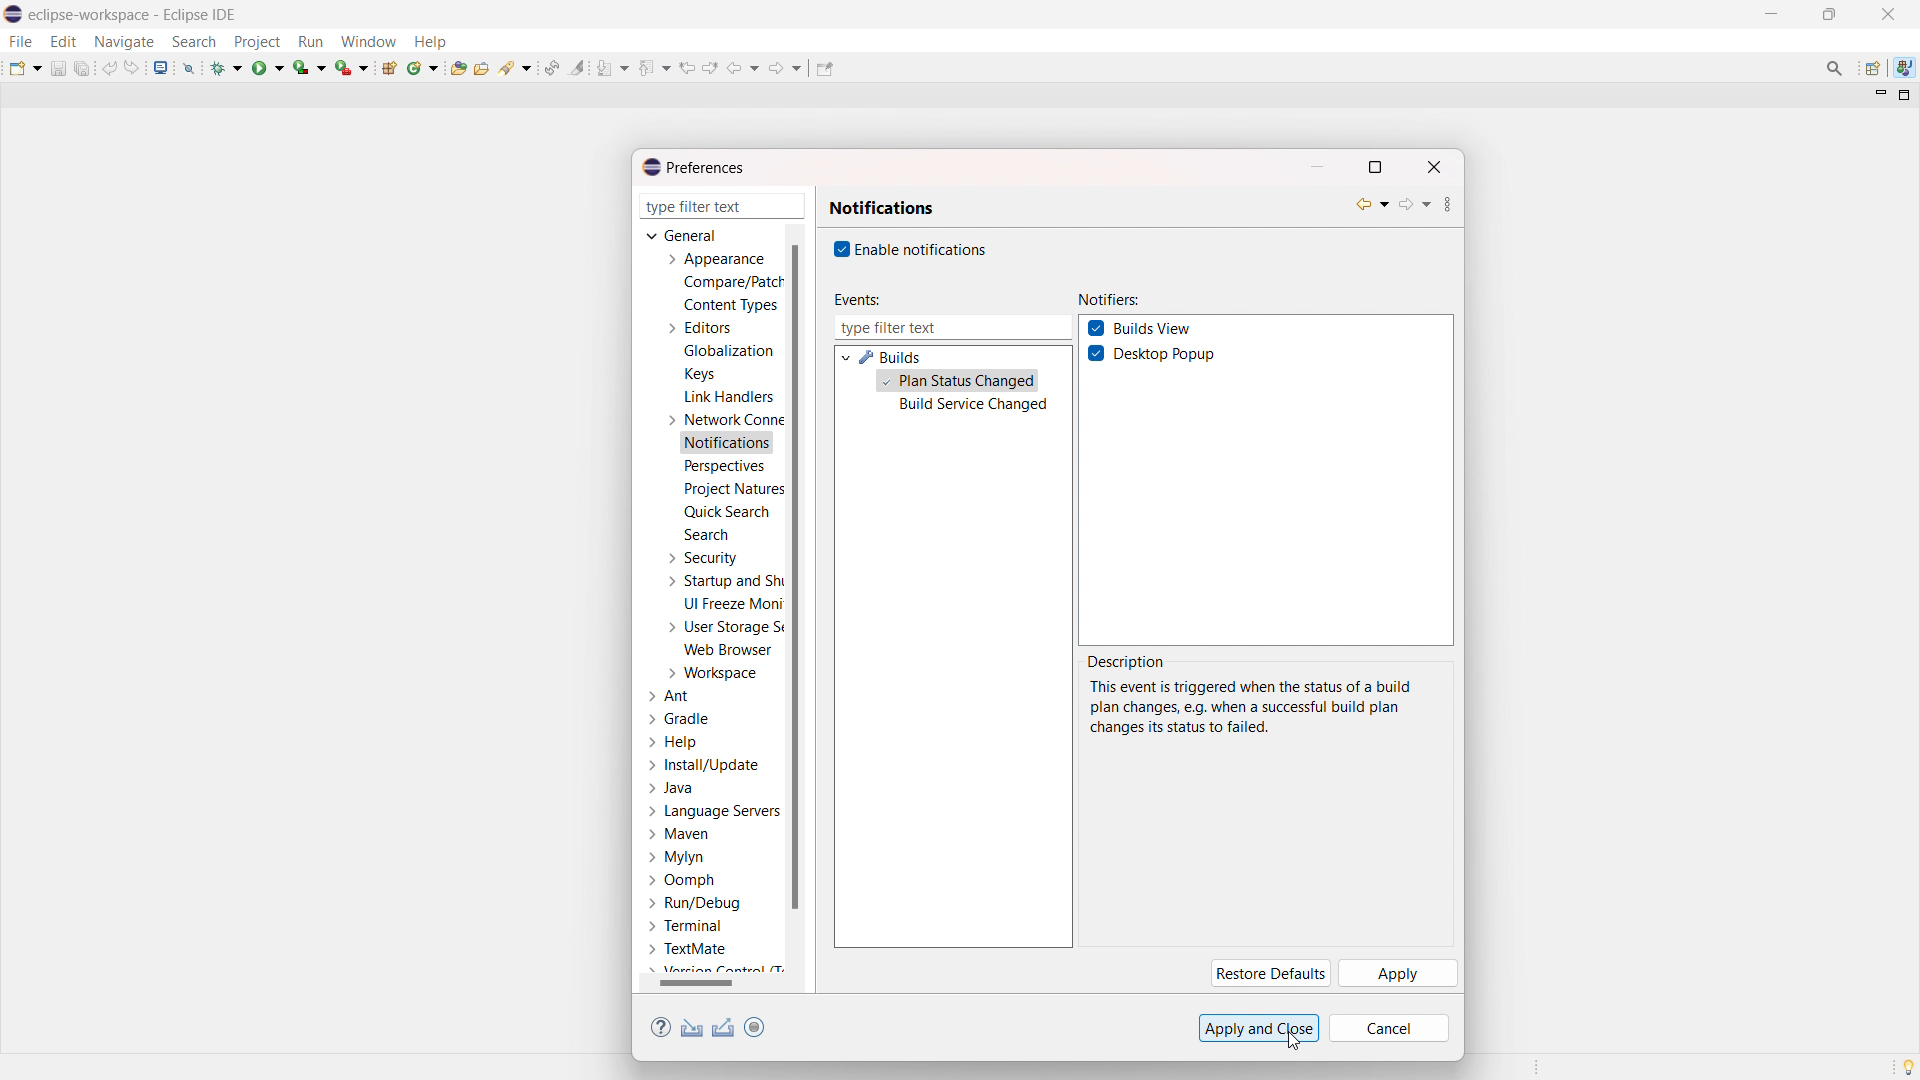 This screenshot has height=1080, width=1920. Describe the element at coordinates (732, 488) in the screenshot. I see `project natures` at that location.